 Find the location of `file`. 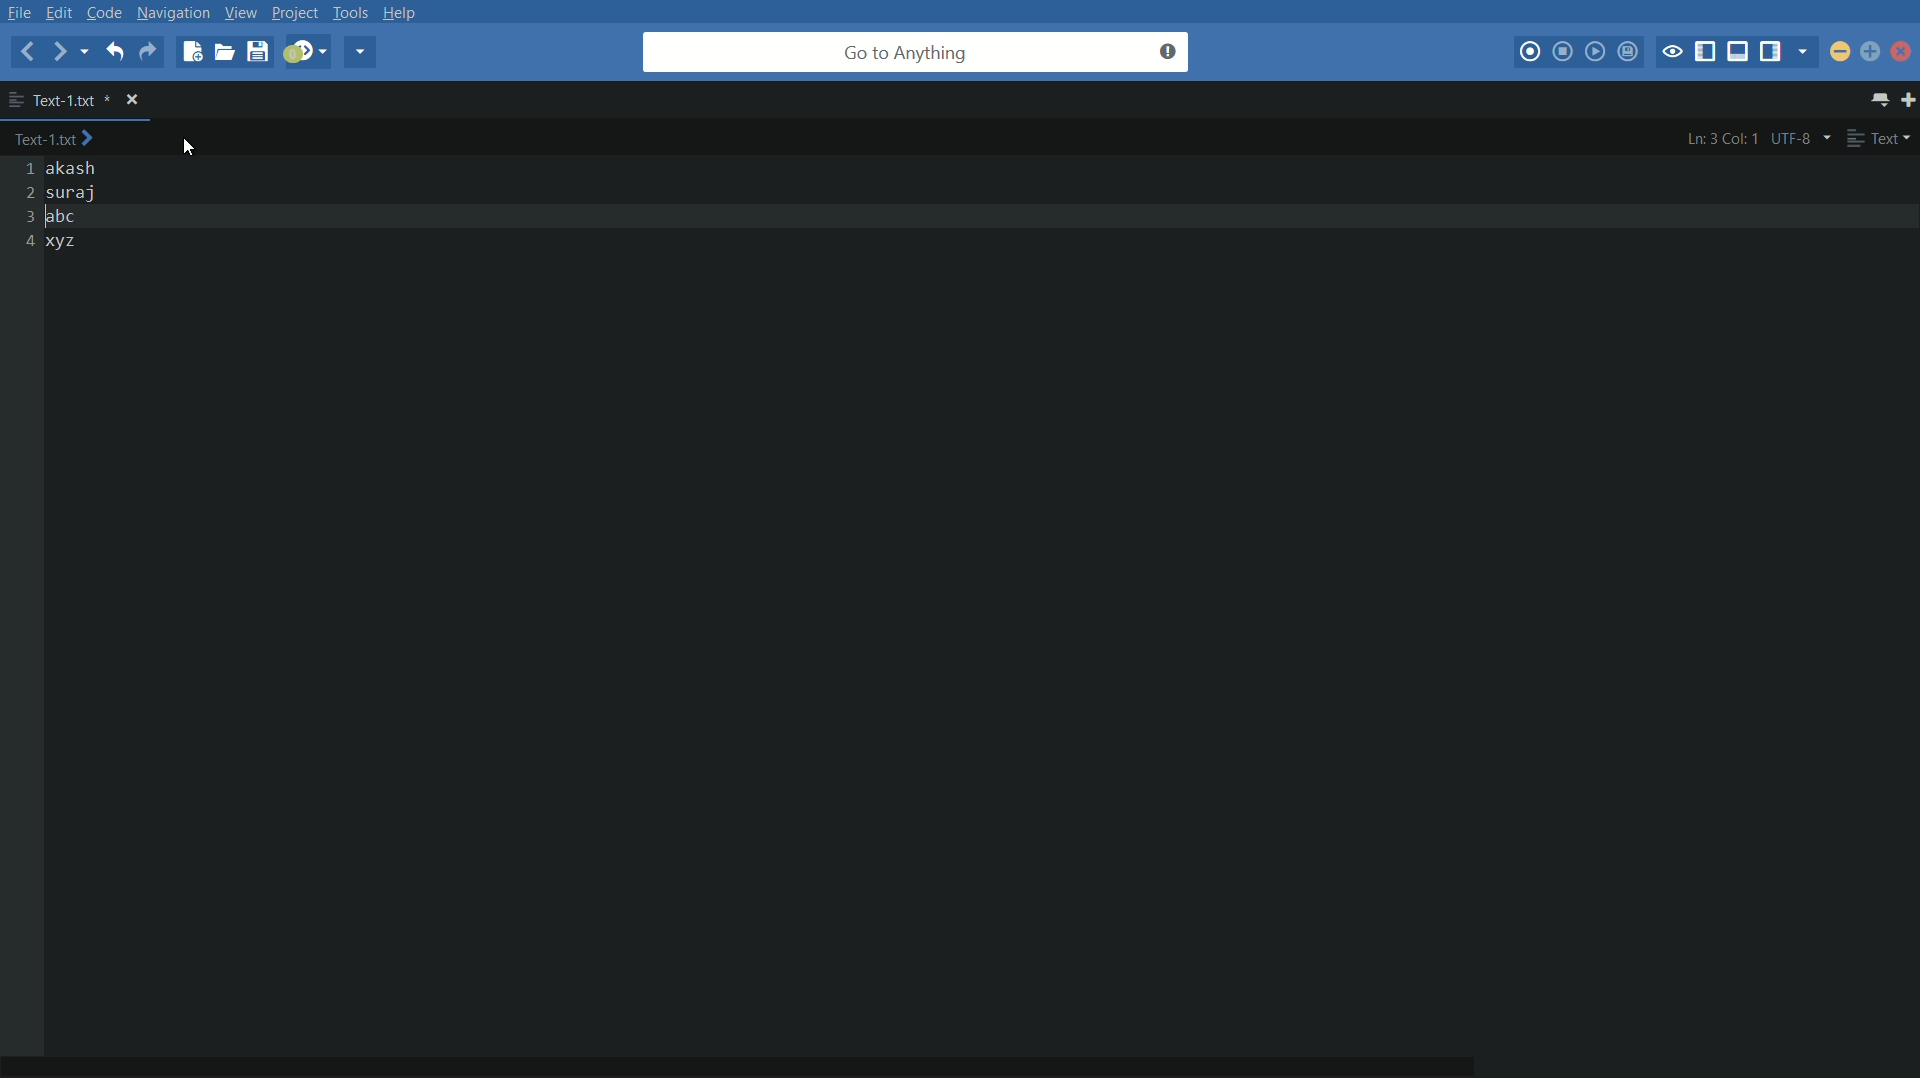

file is located at coordinates (20, 12).